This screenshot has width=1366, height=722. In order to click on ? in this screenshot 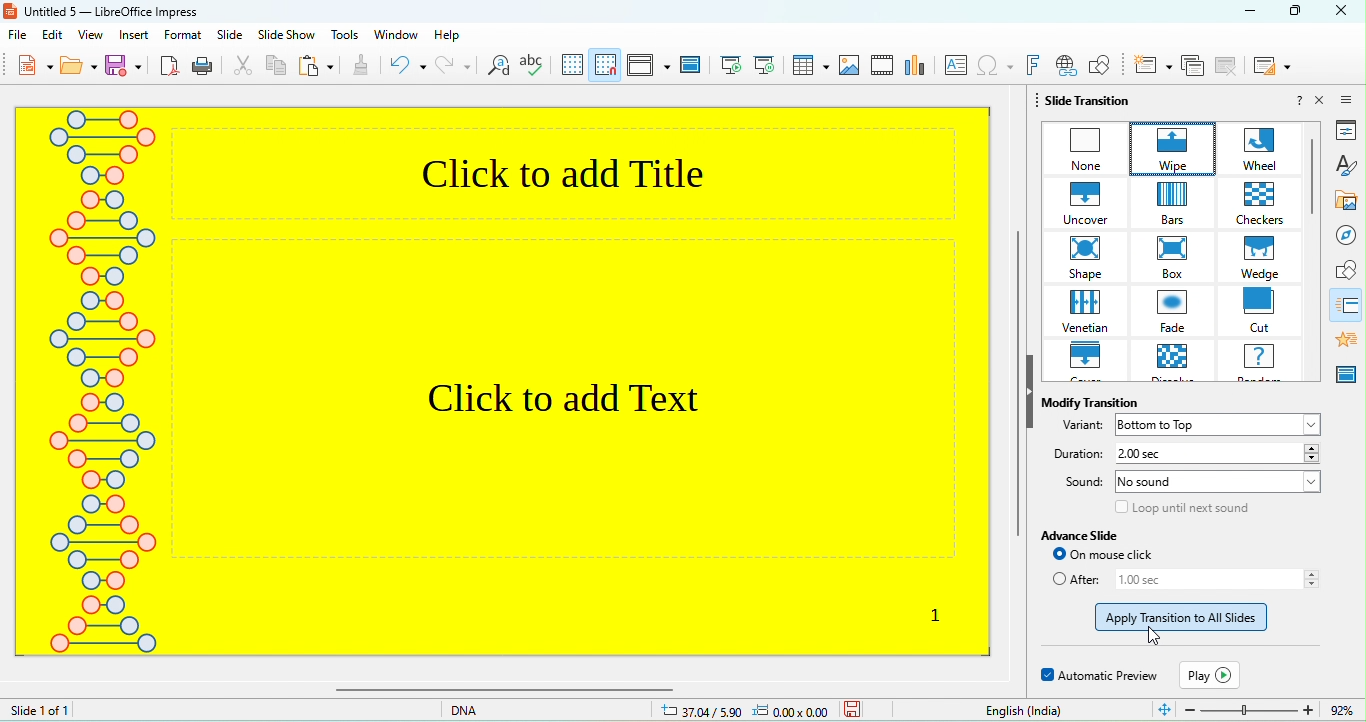, I will do `click(1292, 102)`.